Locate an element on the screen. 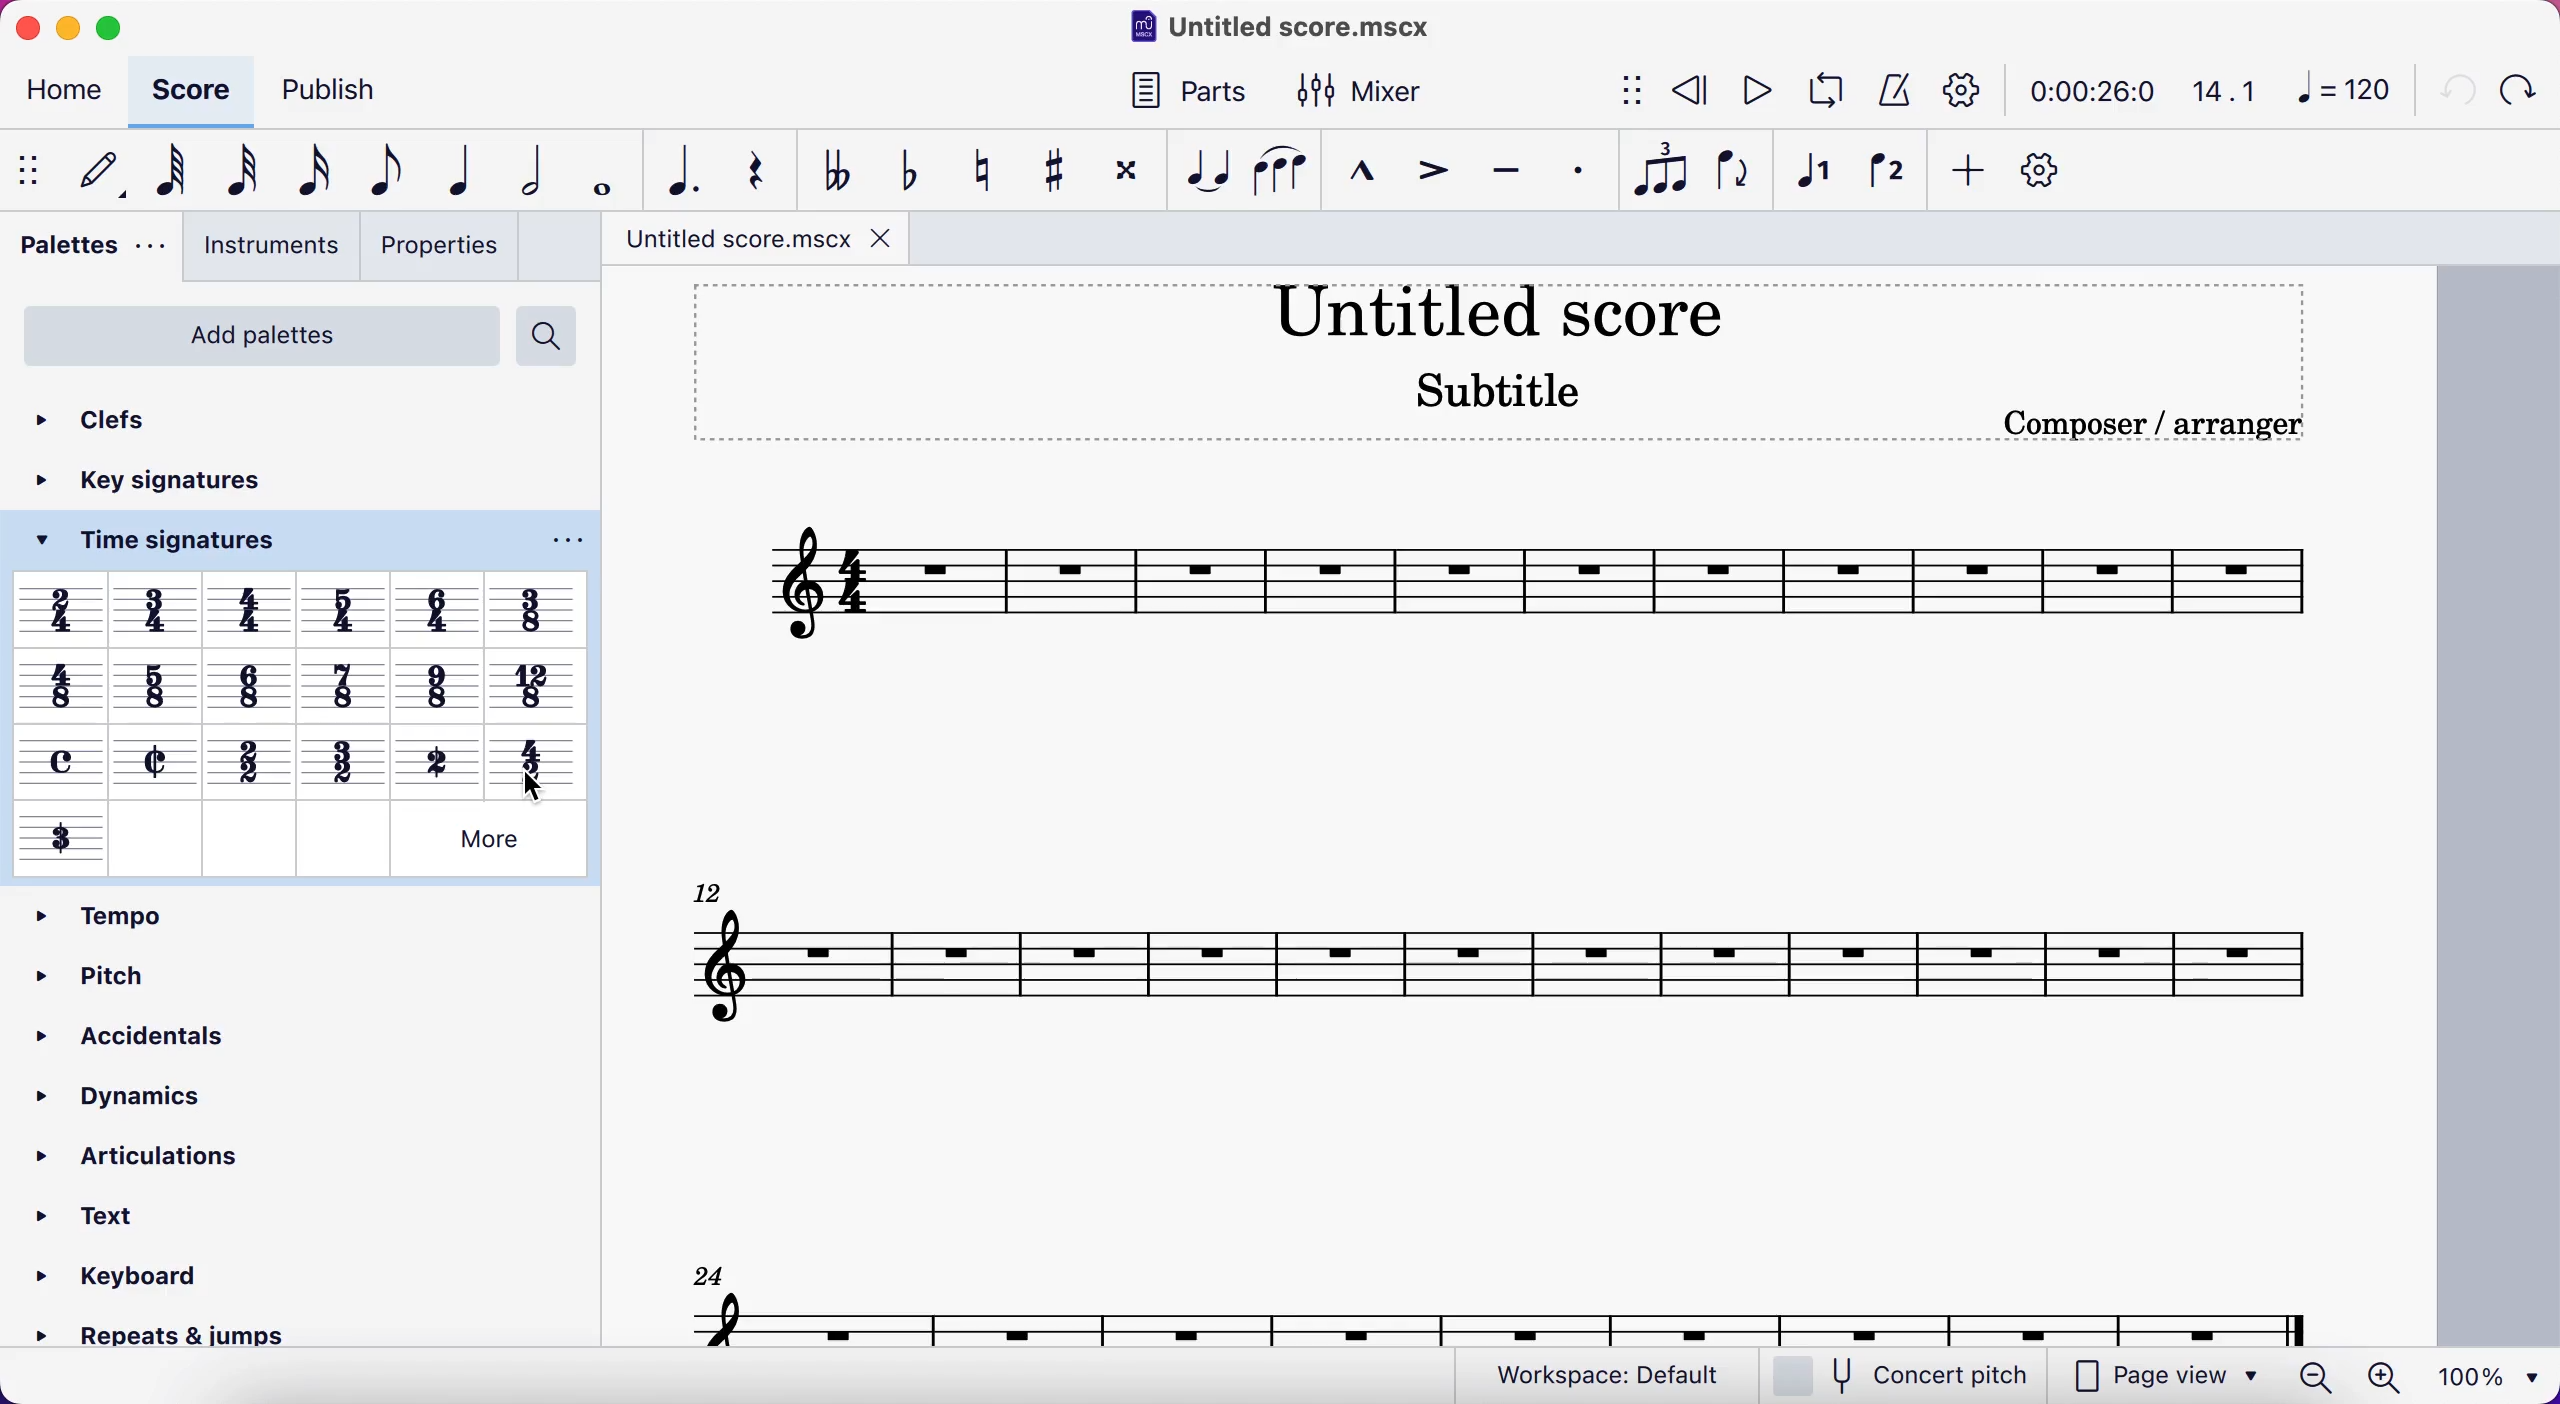 This screenshot has width=2560, height=1404. augmentation dot is located at coordinates (680, 169).